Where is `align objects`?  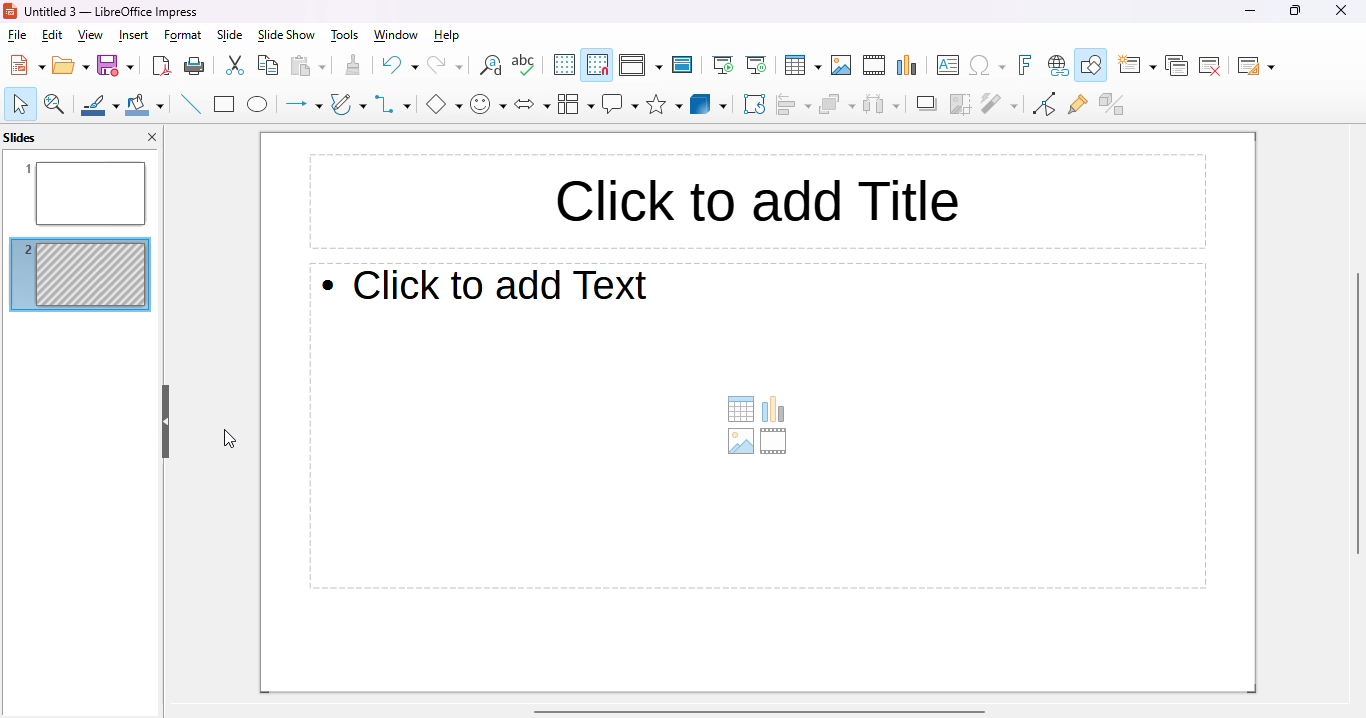
align objects is located at coordinates (794, 104).